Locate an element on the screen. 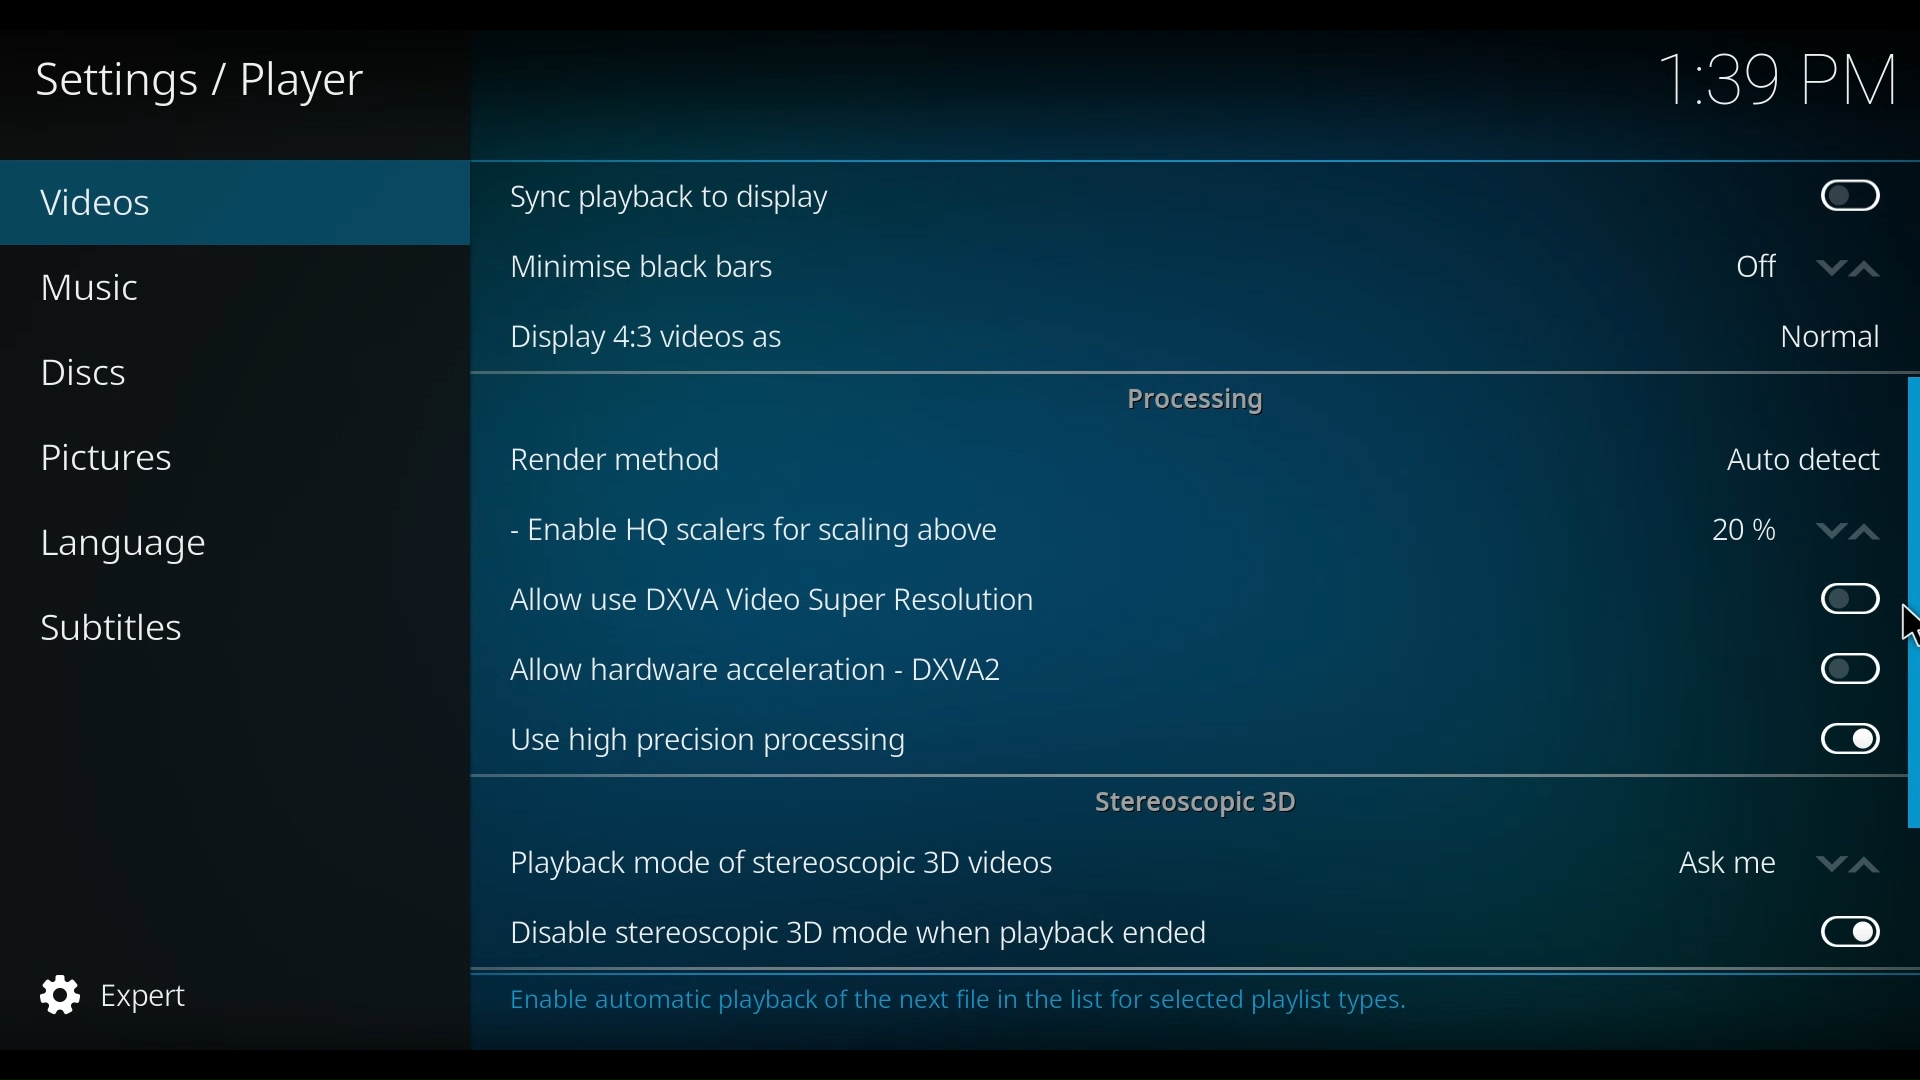 This screenshot has width=1920, height=1080. down is located at coordinates (1831, 268).